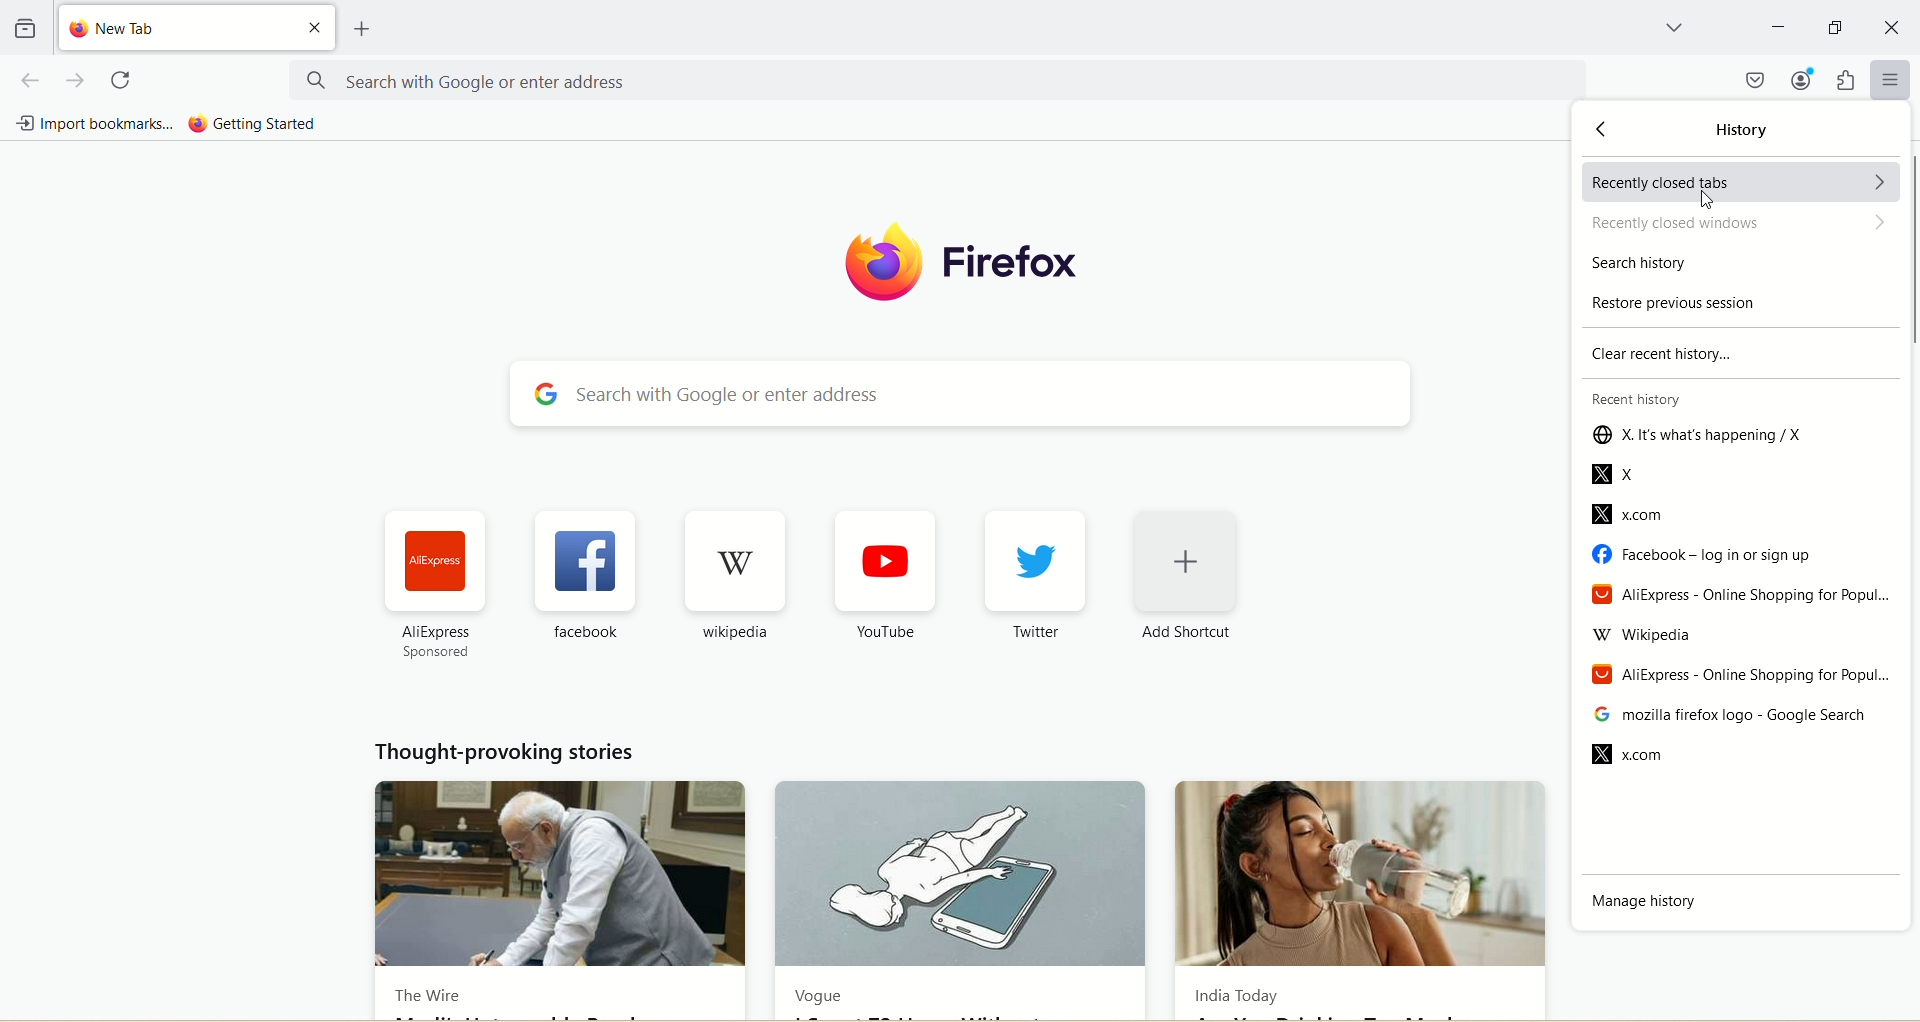  What do you see at coordinates (1035, 559) in the screenshot?
I see `twitter` at bounding box center [1035, 559].